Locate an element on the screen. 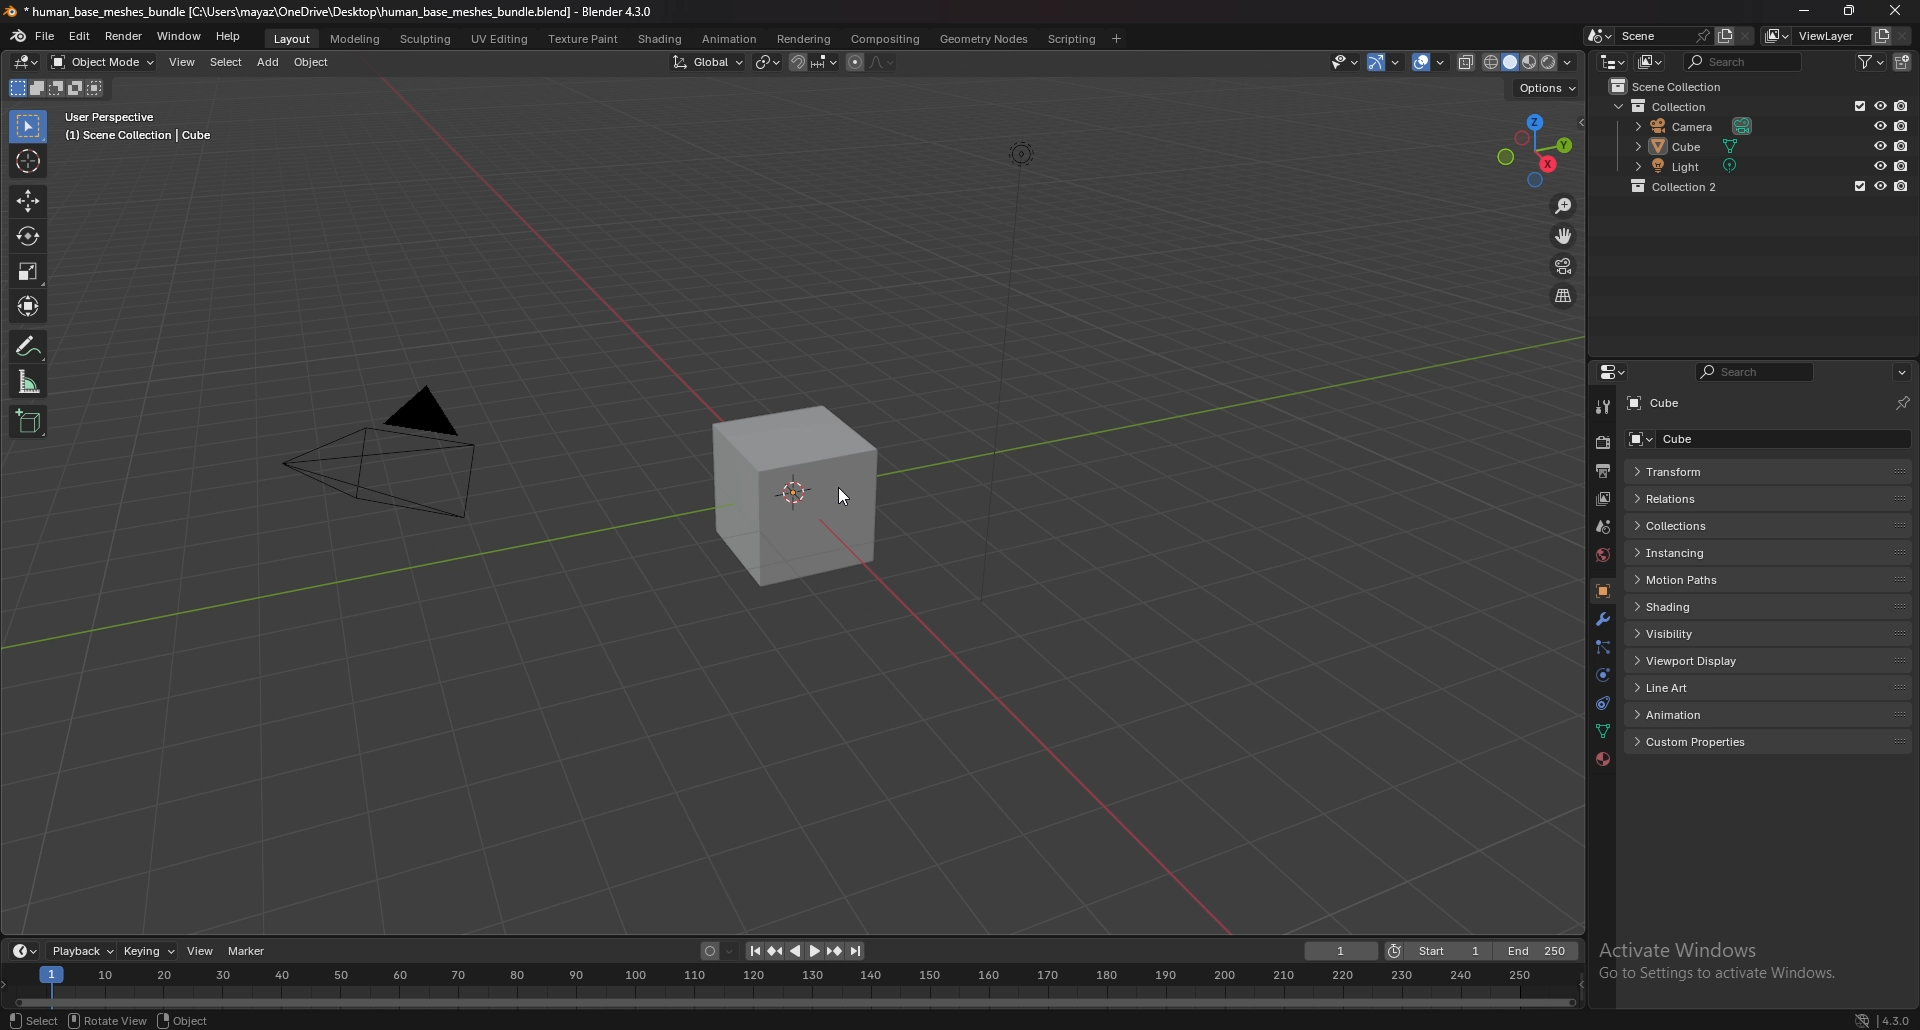  editor type is located at coordinates (1613, 61).